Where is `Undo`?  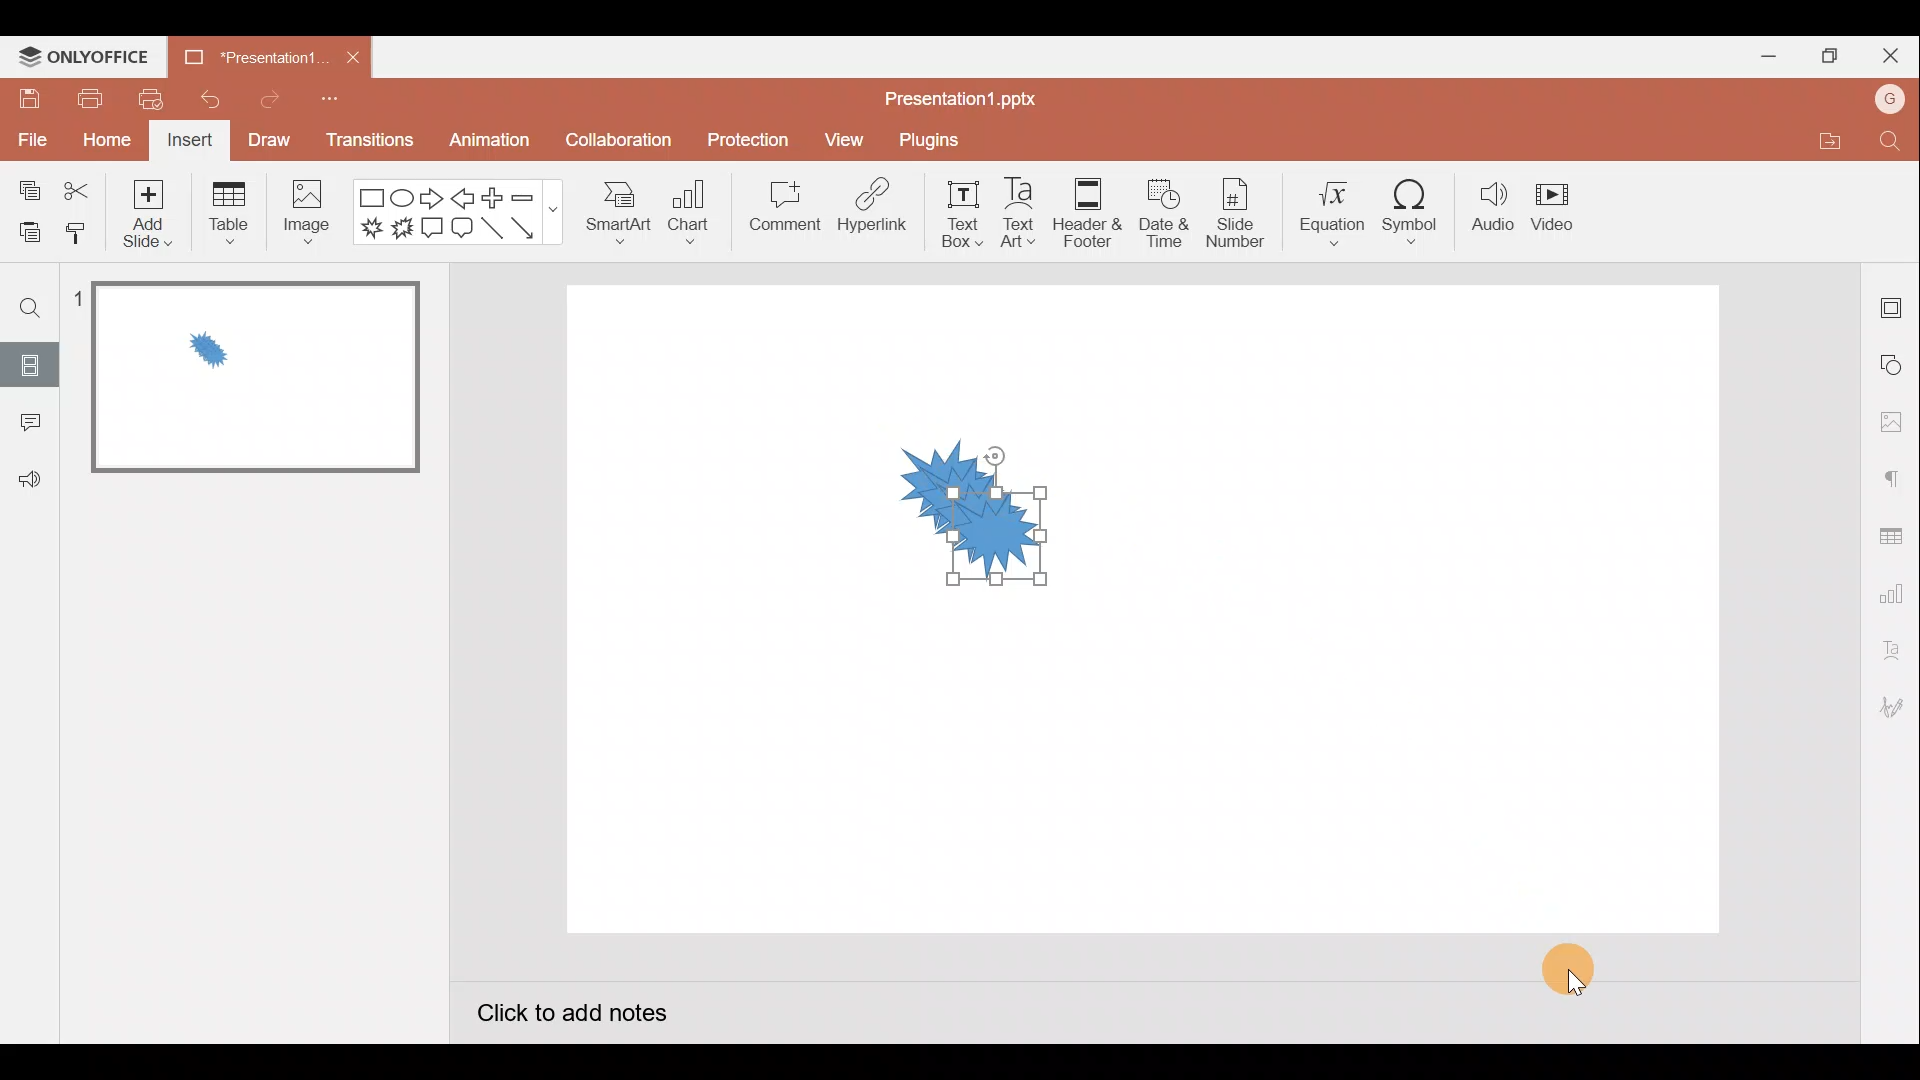
Undo is located at coordinates (208, 96).